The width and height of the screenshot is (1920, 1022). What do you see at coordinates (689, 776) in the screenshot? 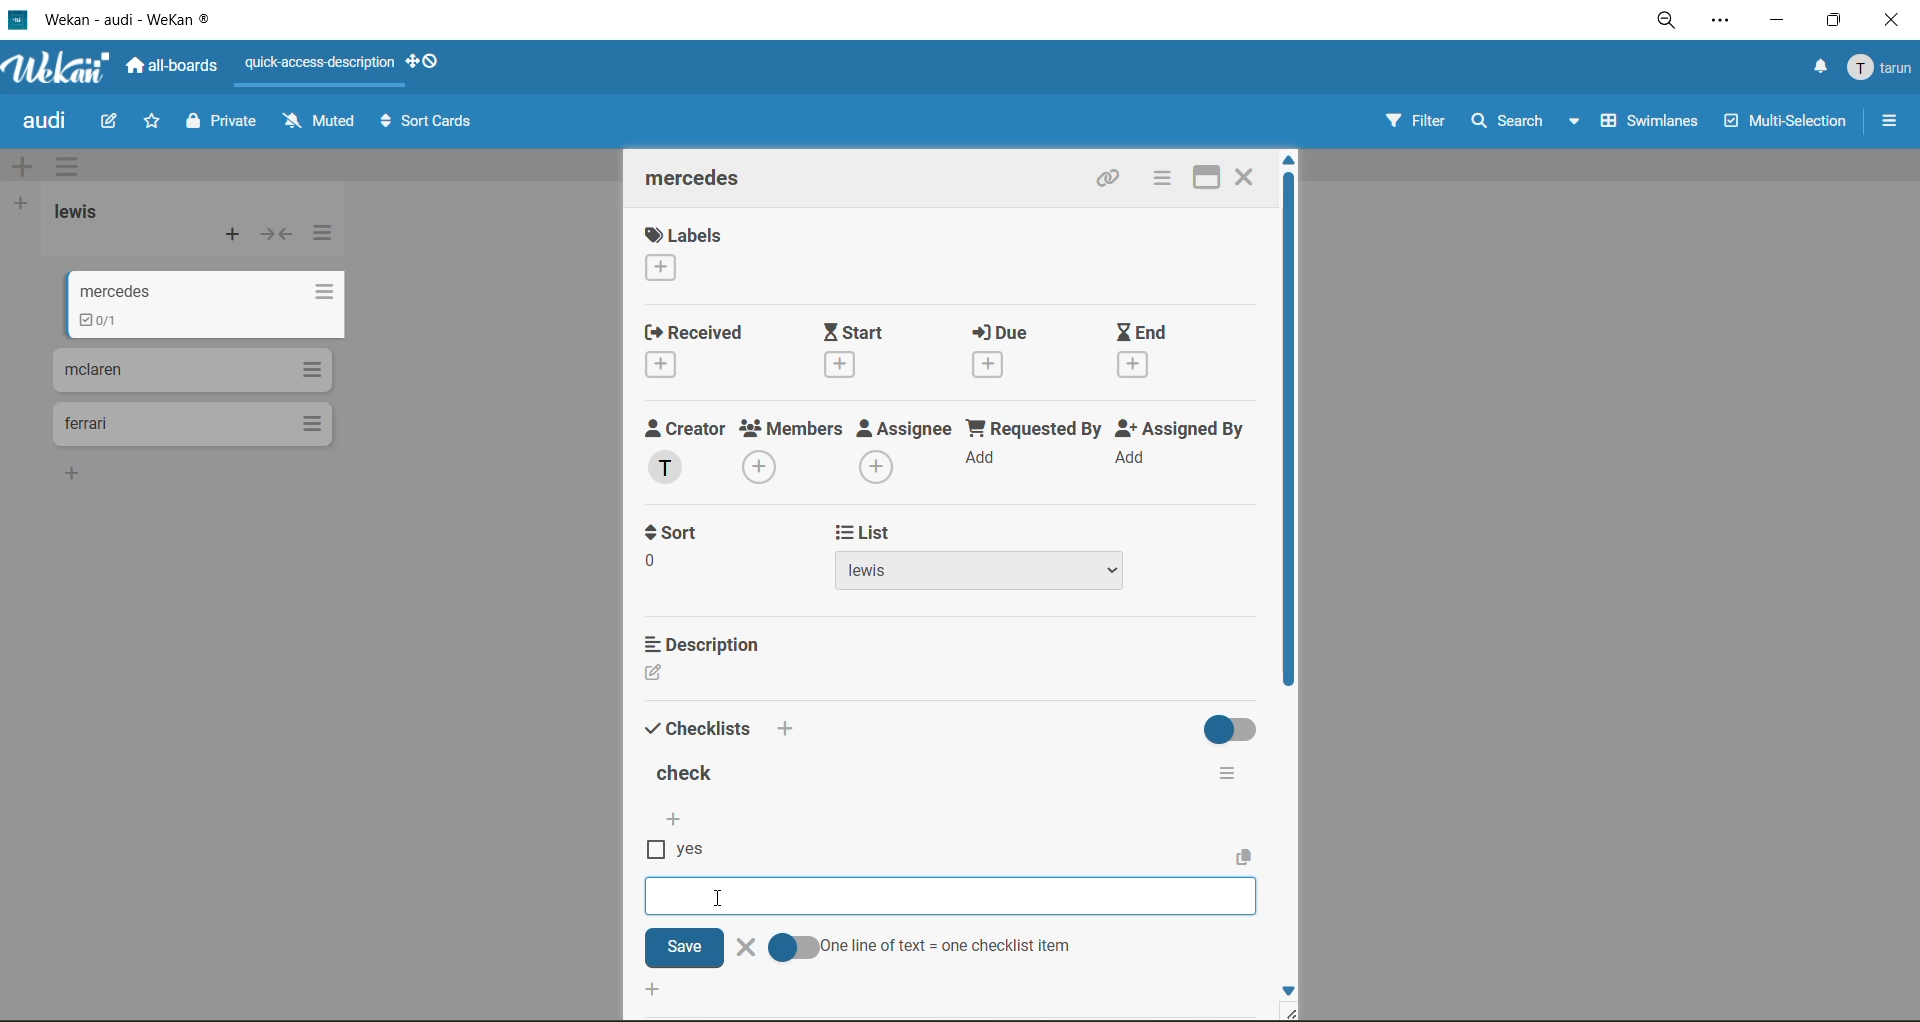
I see `checklist title` at bounding box center [689, 776].